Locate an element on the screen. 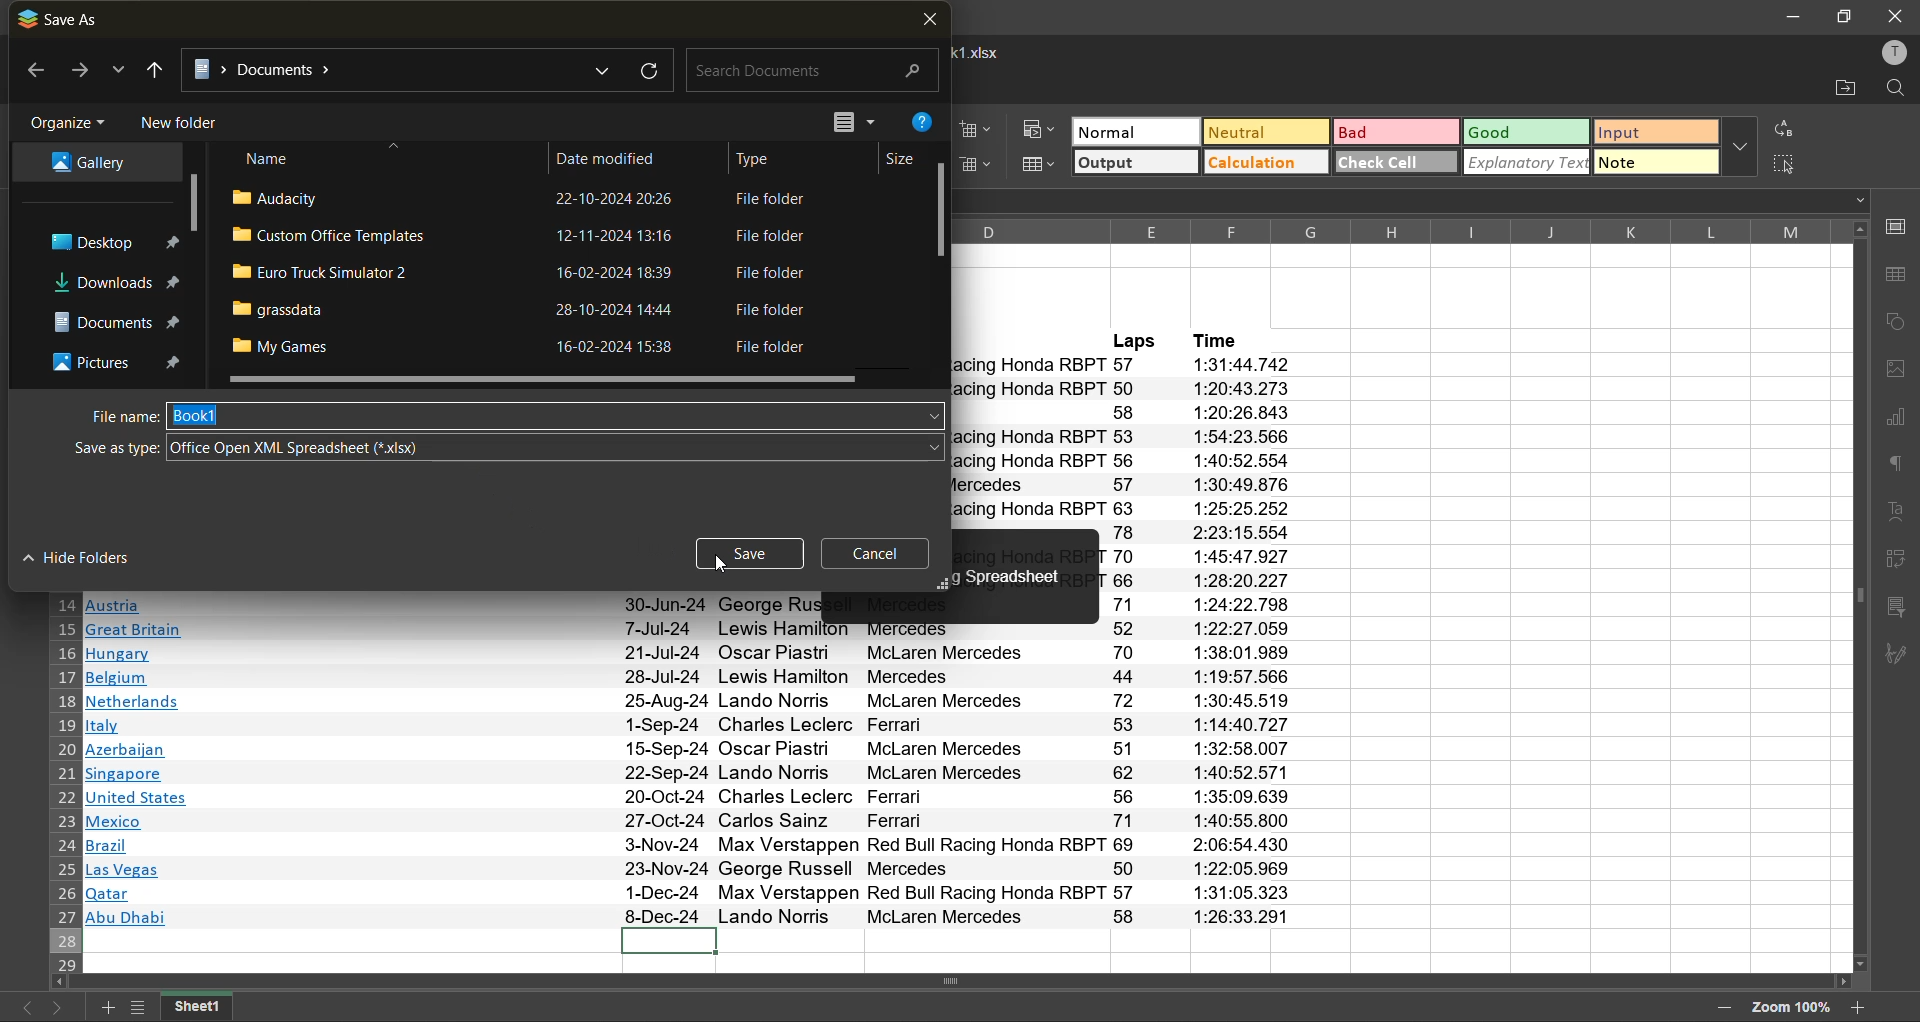 The height and width of the screenshot is (1022, 1920). input is located at coordinates (1656, 131).